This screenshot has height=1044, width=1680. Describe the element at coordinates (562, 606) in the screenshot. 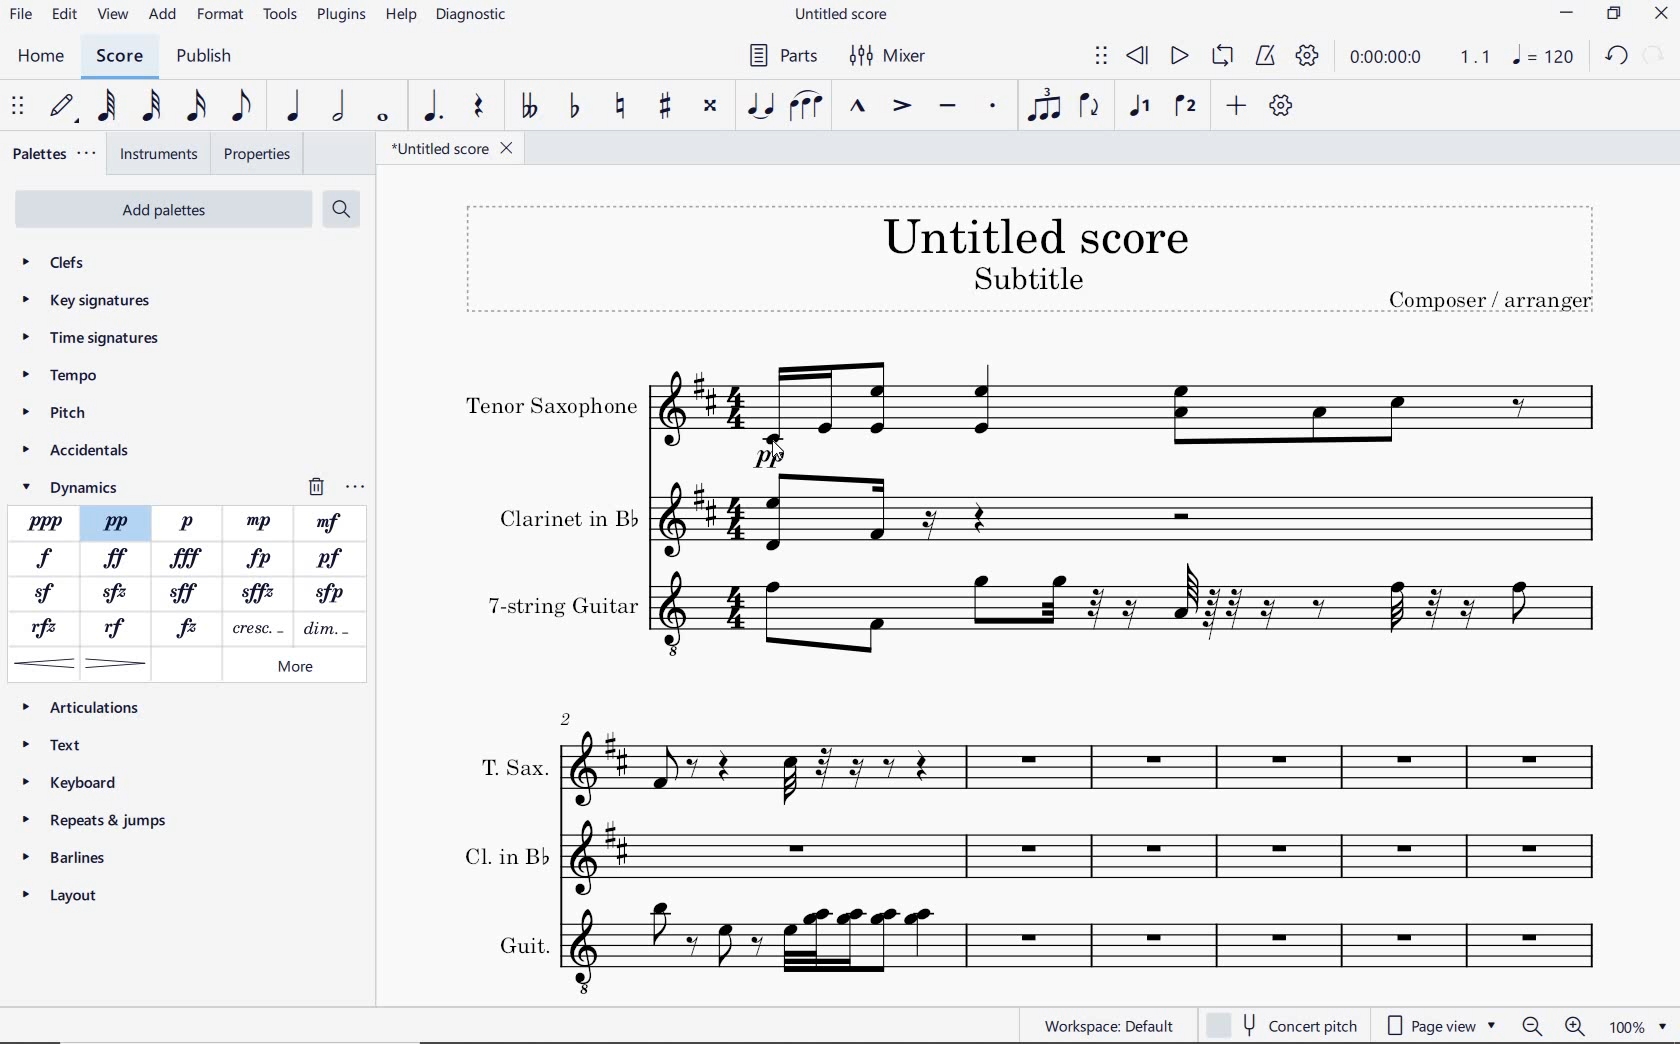

I see `text` at that location.